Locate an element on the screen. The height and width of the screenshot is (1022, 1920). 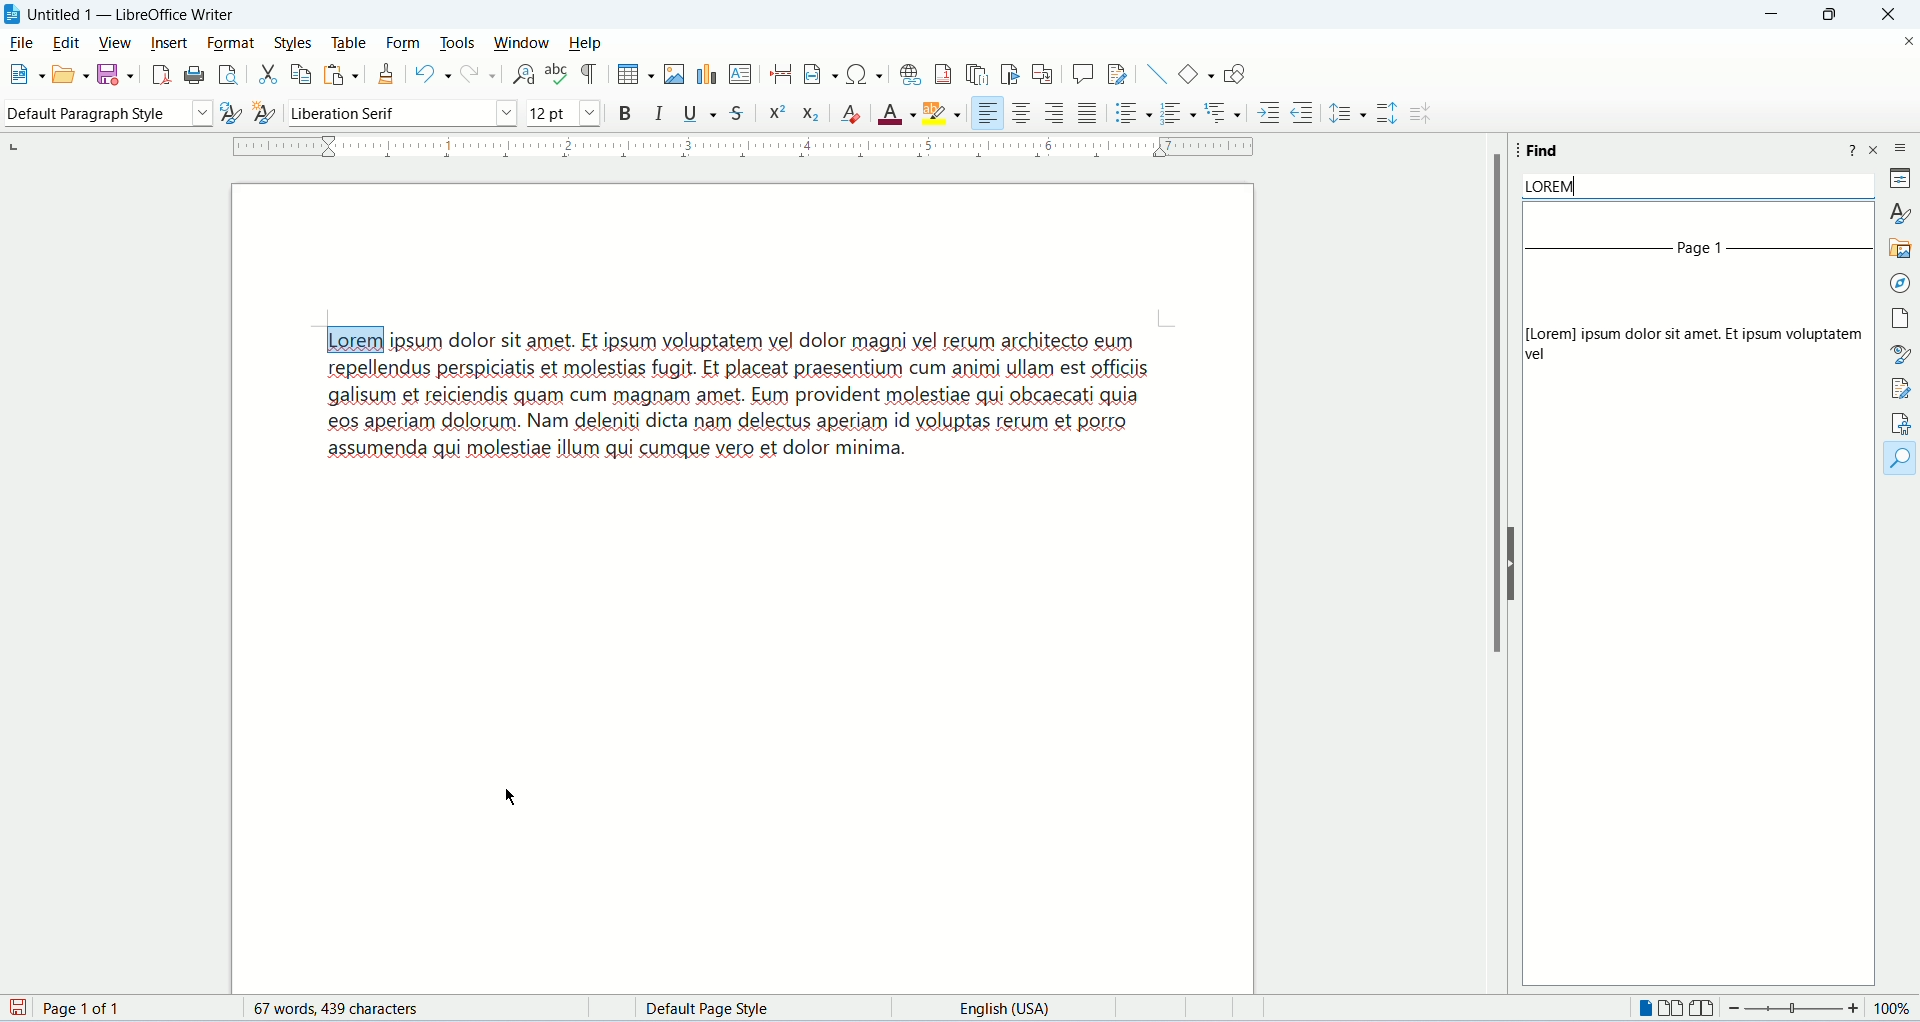
unordered list is located at coordinates (1127, 115).